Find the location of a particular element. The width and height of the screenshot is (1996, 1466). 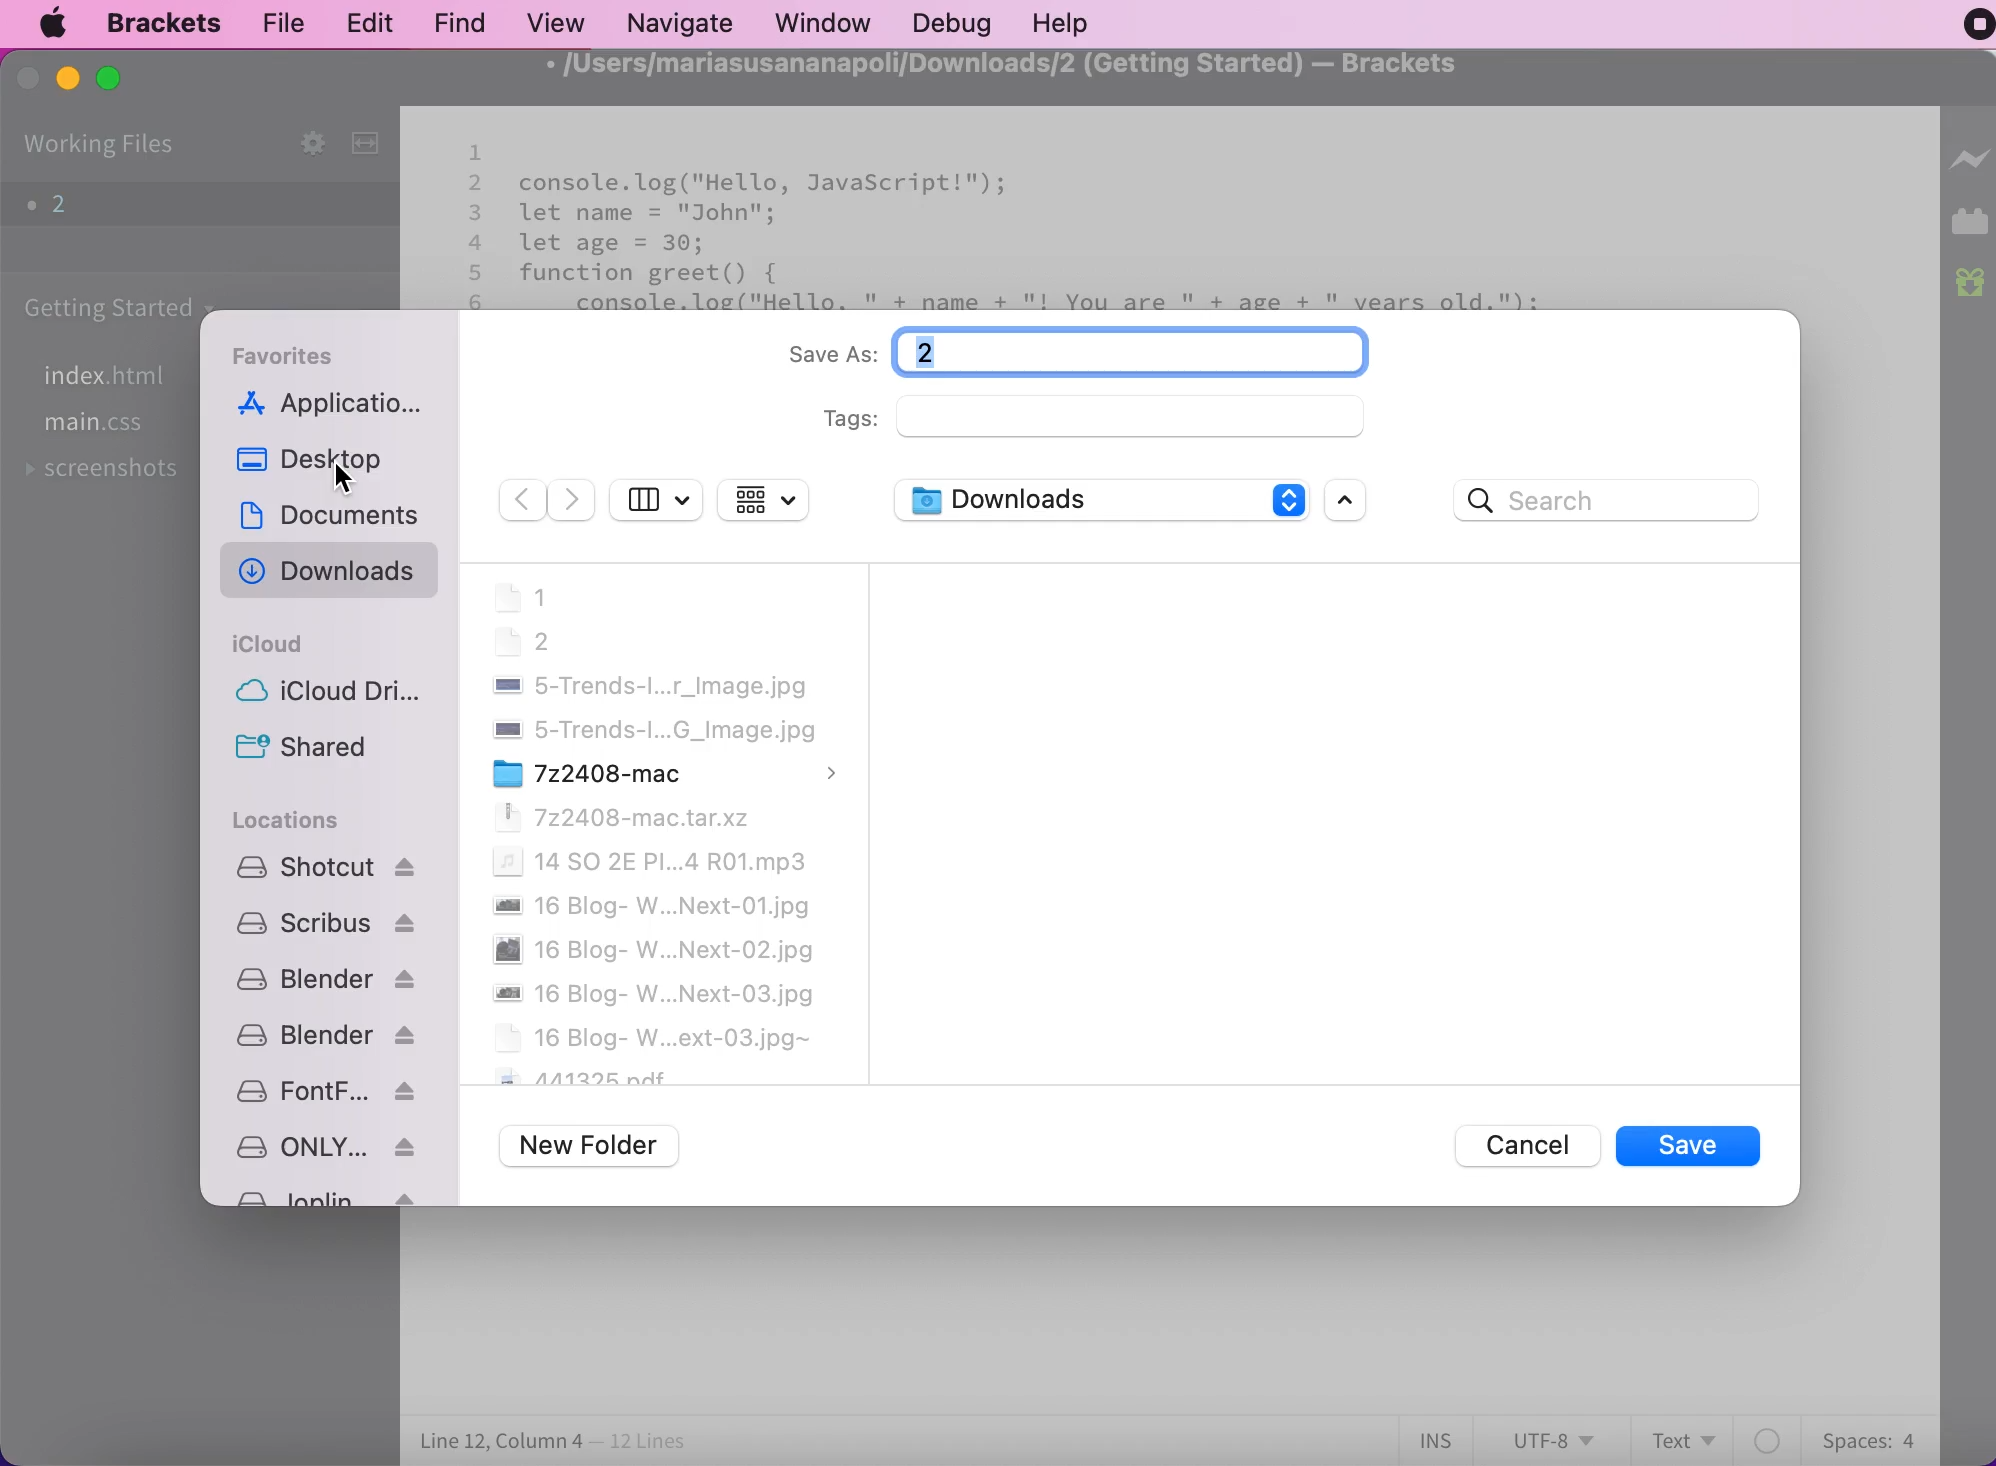

desktop is located at coordinates (311, 459).